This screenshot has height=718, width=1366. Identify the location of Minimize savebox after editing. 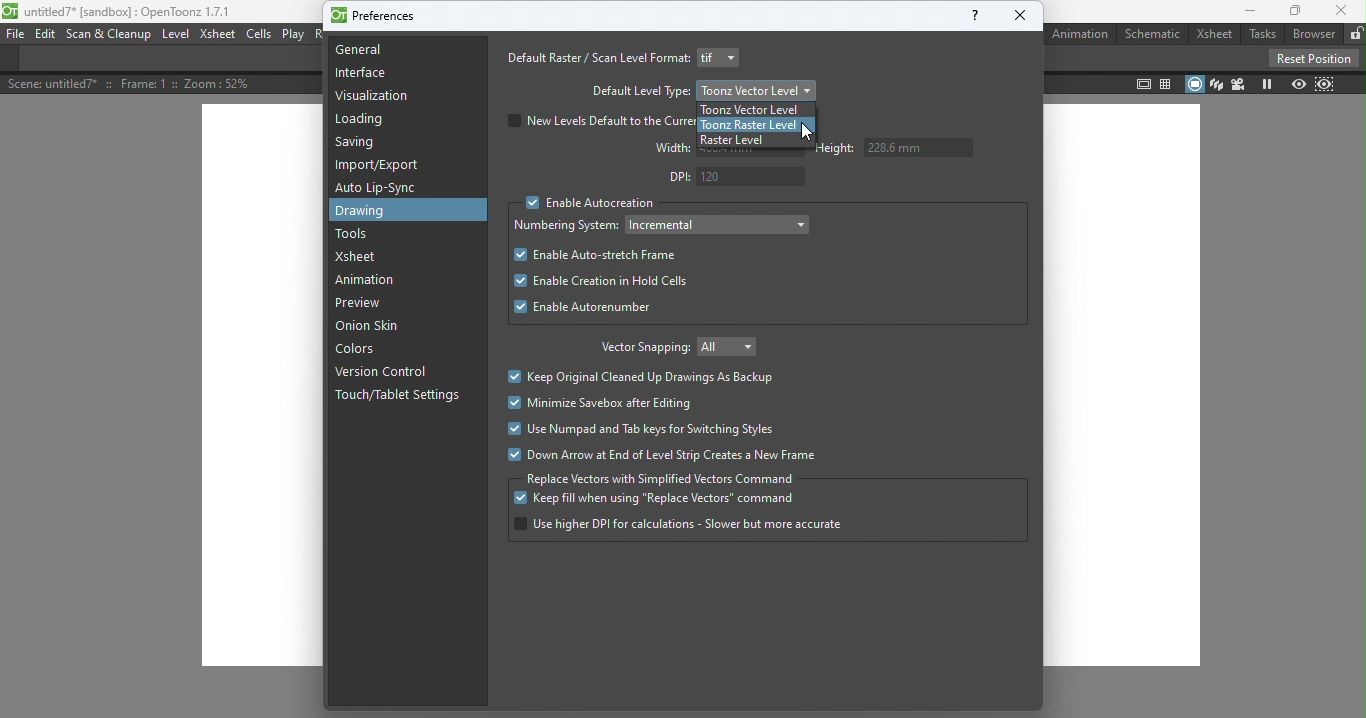
(598, 403).